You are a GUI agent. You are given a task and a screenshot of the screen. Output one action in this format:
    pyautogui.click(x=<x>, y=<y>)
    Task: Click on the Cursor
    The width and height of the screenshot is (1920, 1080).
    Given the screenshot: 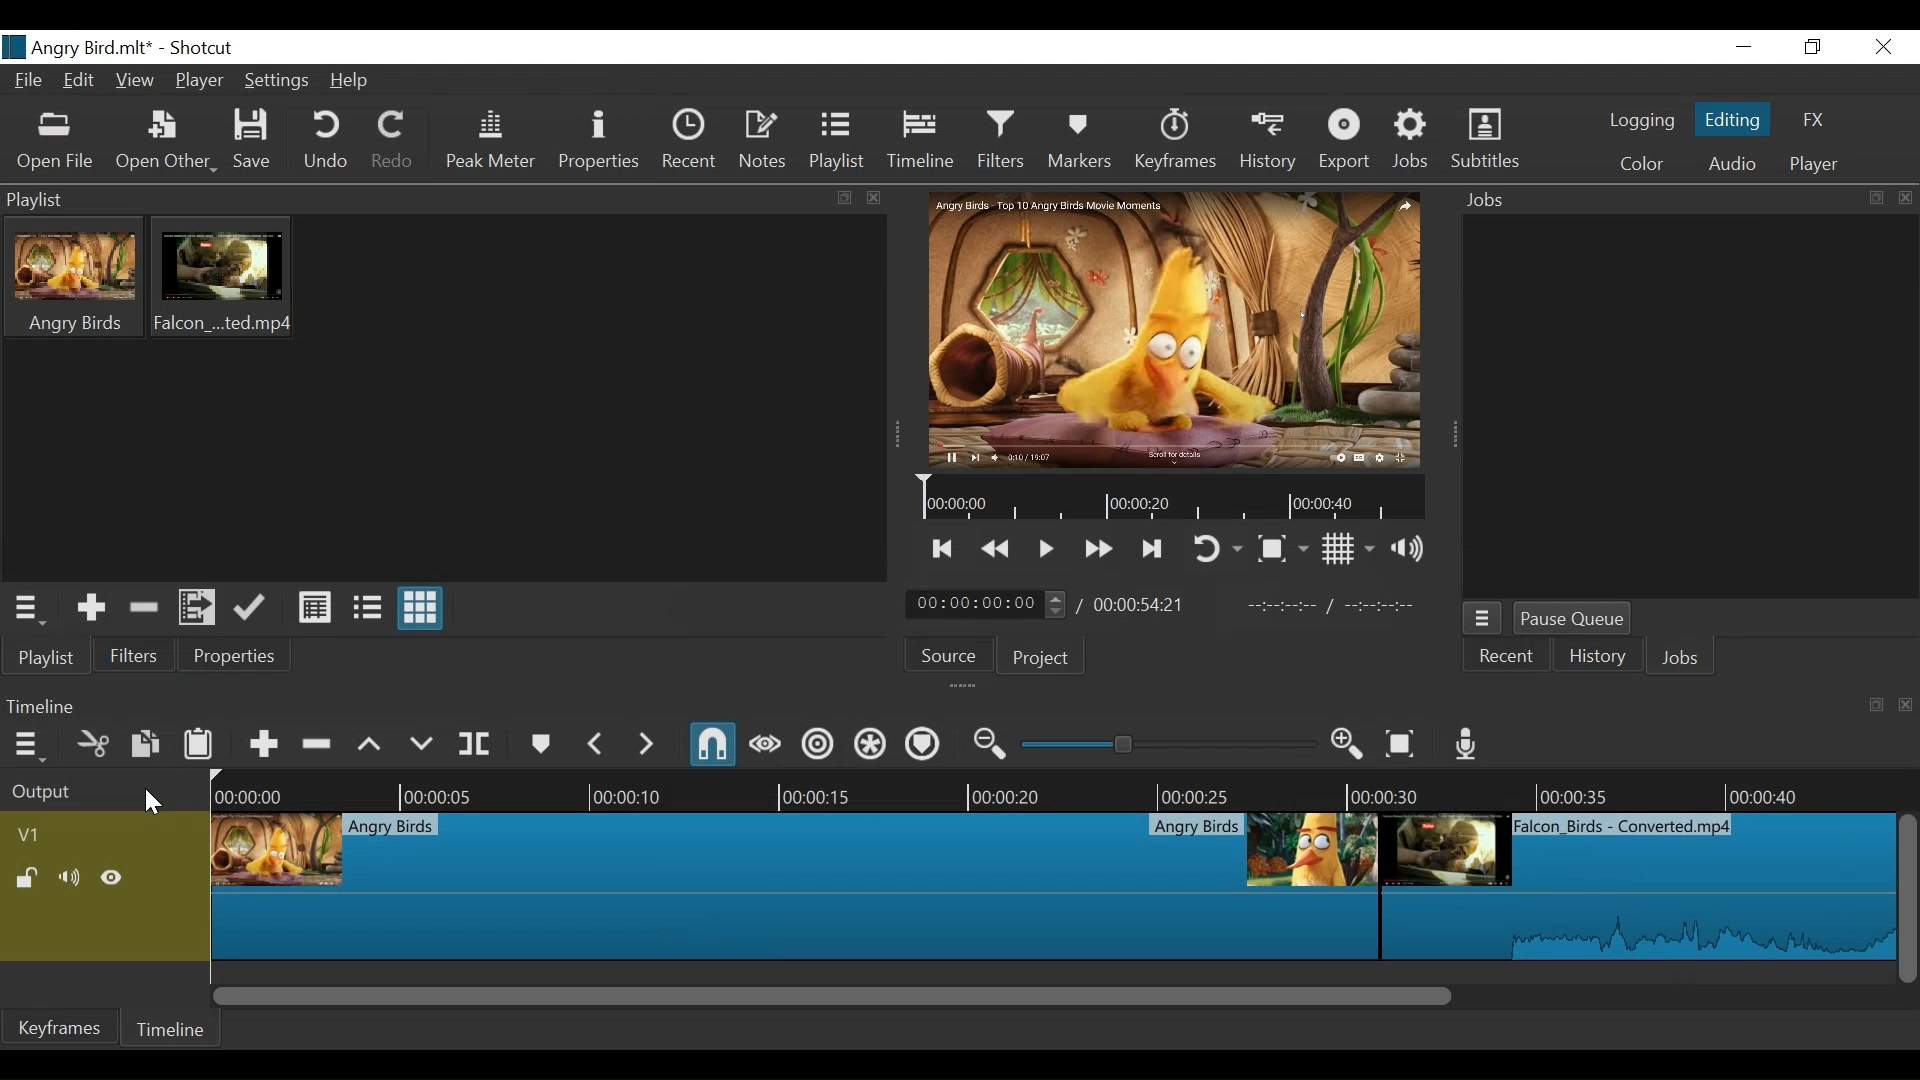 What is the action you would take?
    pyautogui.click(x=155, y=801)
    